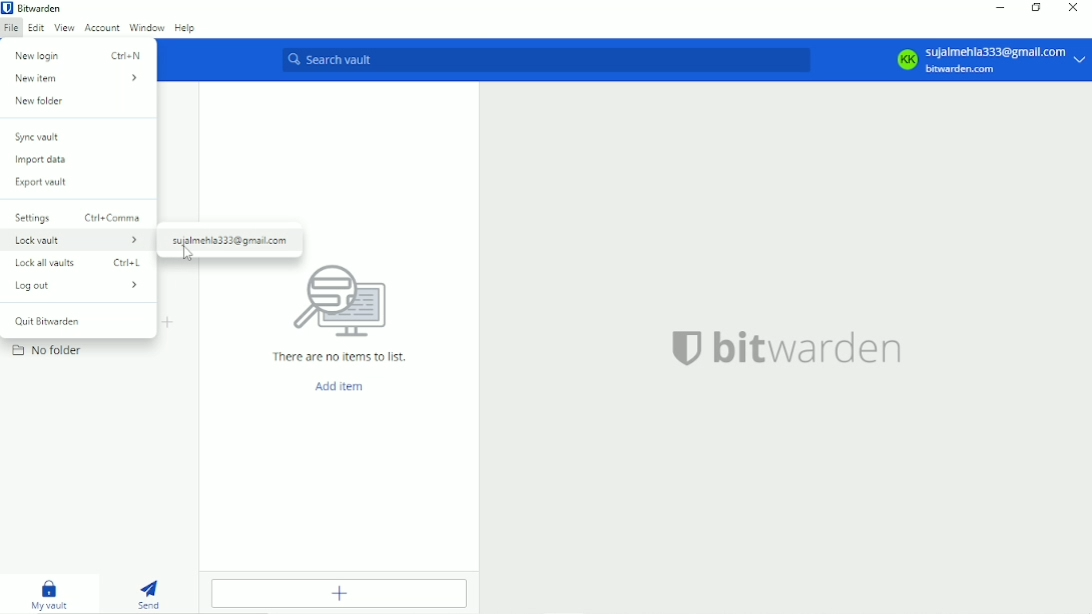  Describe the element at coordinates (102, 29) in the screenshot. I see `Account` at that location.